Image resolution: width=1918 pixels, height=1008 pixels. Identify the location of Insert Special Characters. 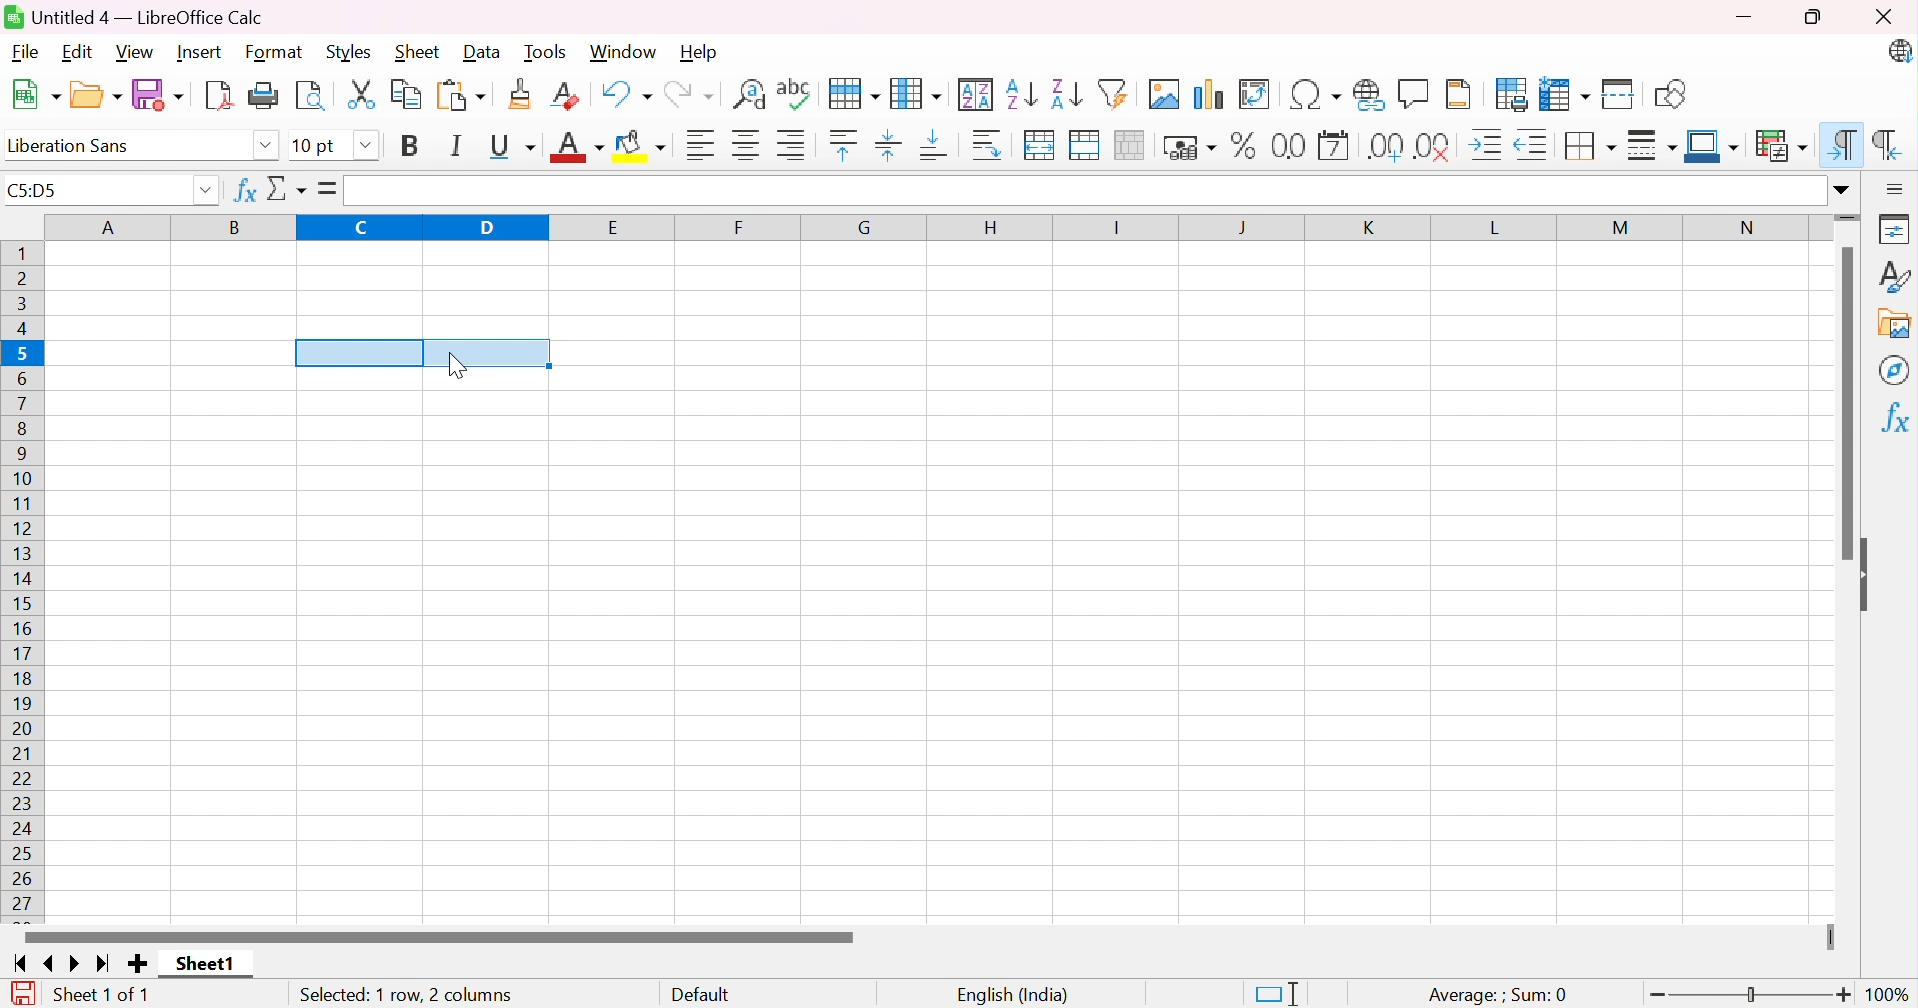
(1313, 94).